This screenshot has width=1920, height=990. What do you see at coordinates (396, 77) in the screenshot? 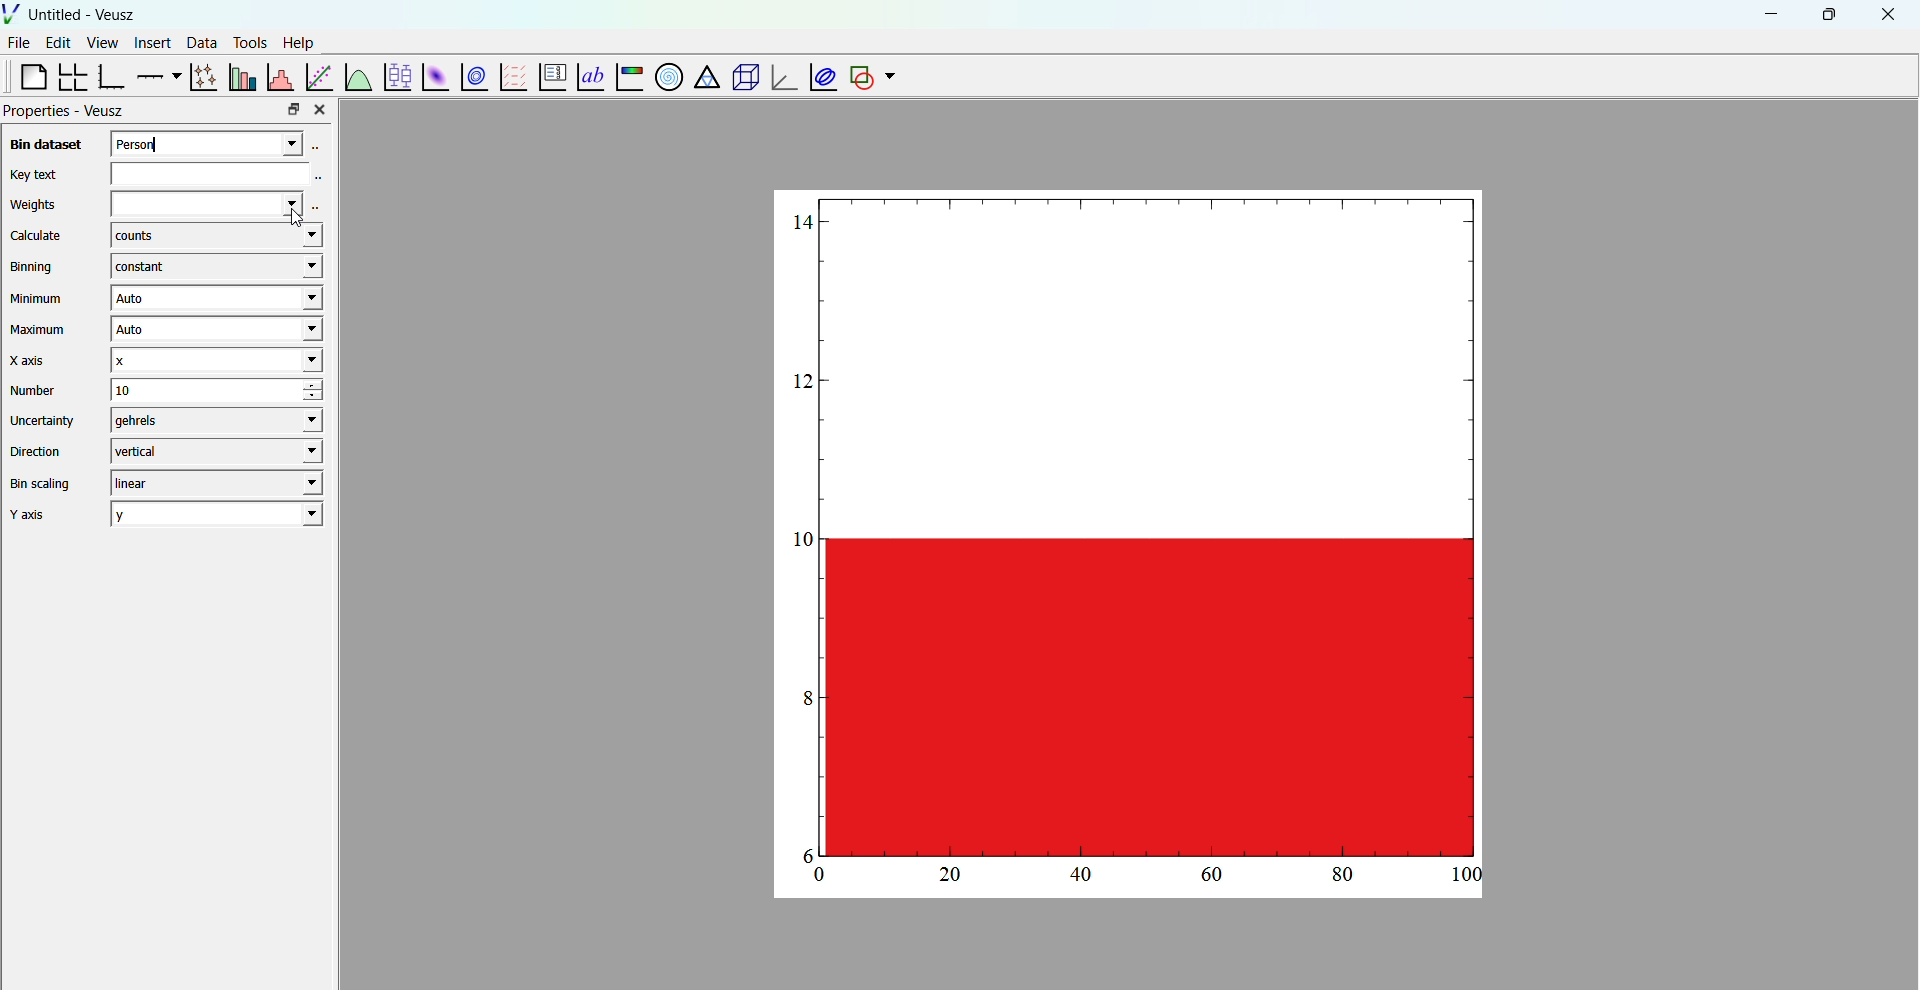
I see `plot box plots` at bounding box center [396, 77].